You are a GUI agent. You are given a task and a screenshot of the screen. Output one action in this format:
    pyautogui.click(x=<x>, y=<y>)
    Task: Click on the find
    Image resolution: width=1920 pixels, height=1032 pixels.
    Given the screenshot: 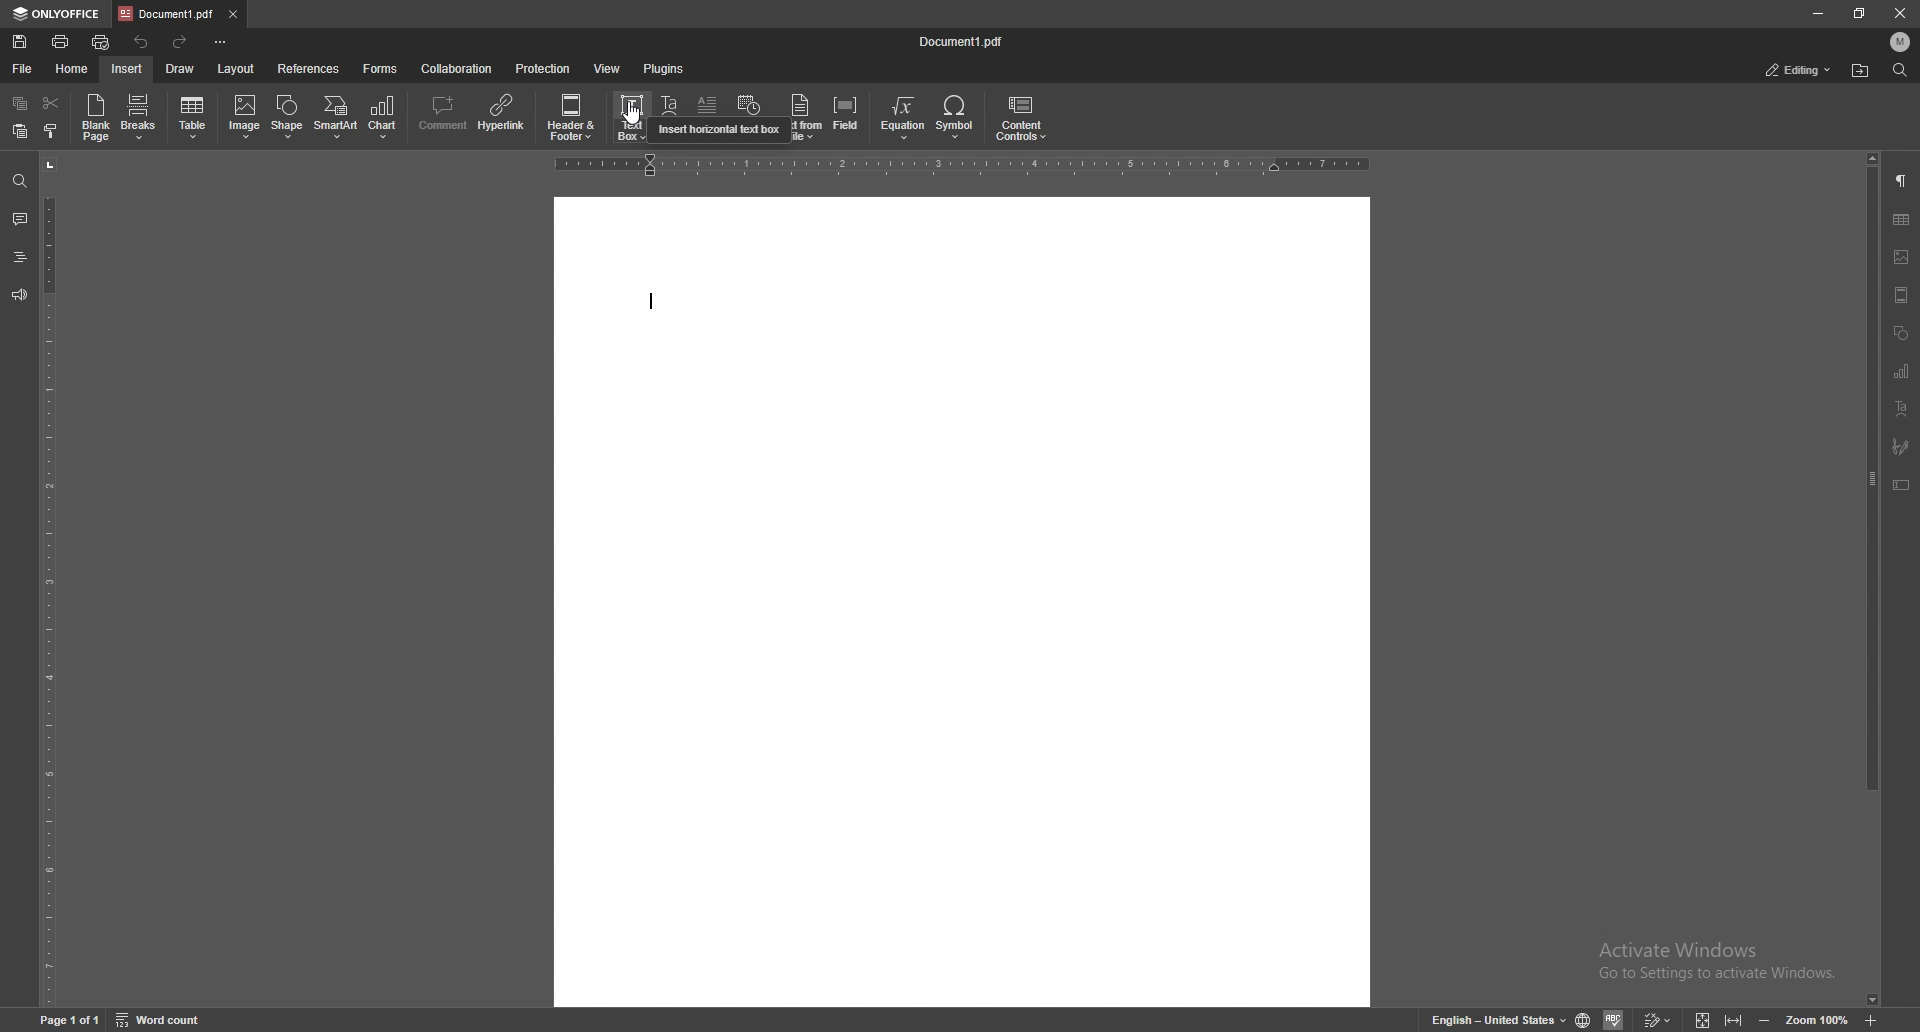 What is the action you would take?
    pyautogui.click(x=1901, y=70)
    